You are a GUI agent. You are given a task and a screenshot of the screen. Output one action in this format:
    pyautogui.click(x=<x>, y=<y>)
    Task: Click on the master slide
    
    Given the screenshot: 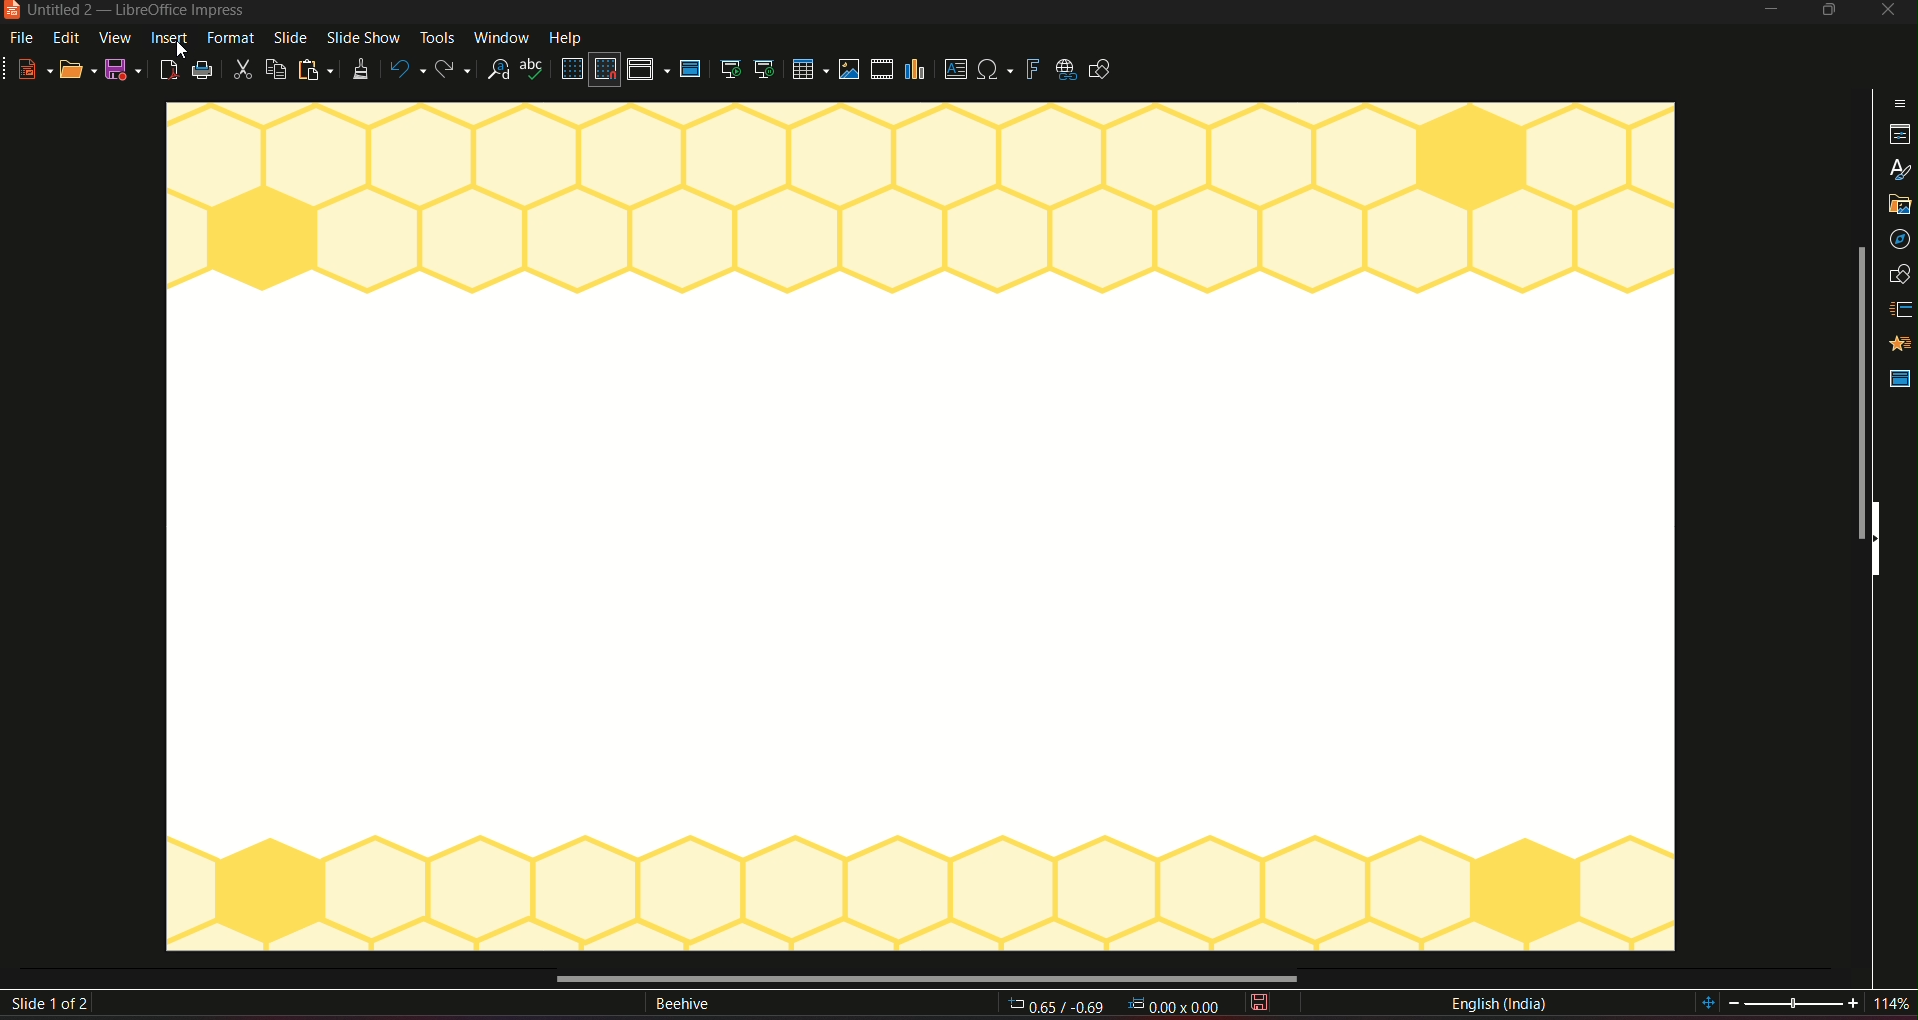 What is the action you would take?
    pyautogui.click(x=694, y=70)
    